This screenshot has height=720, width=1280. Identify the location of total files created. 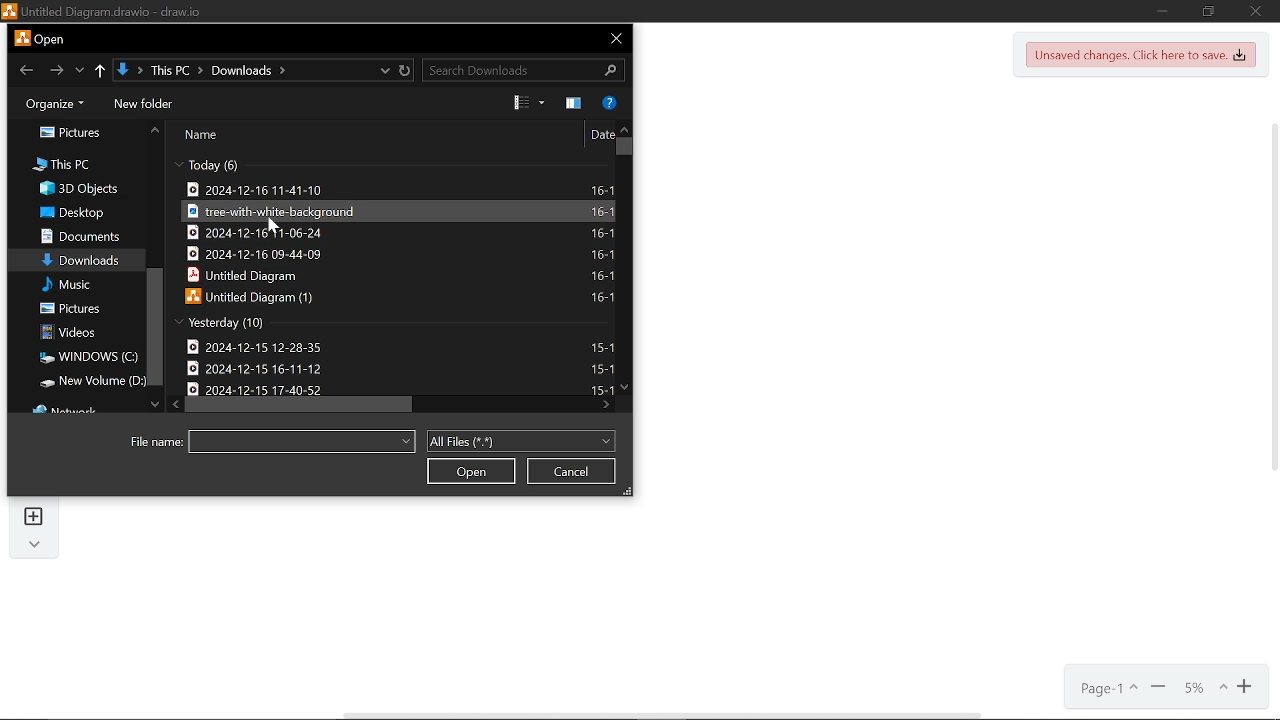
(175, 321).